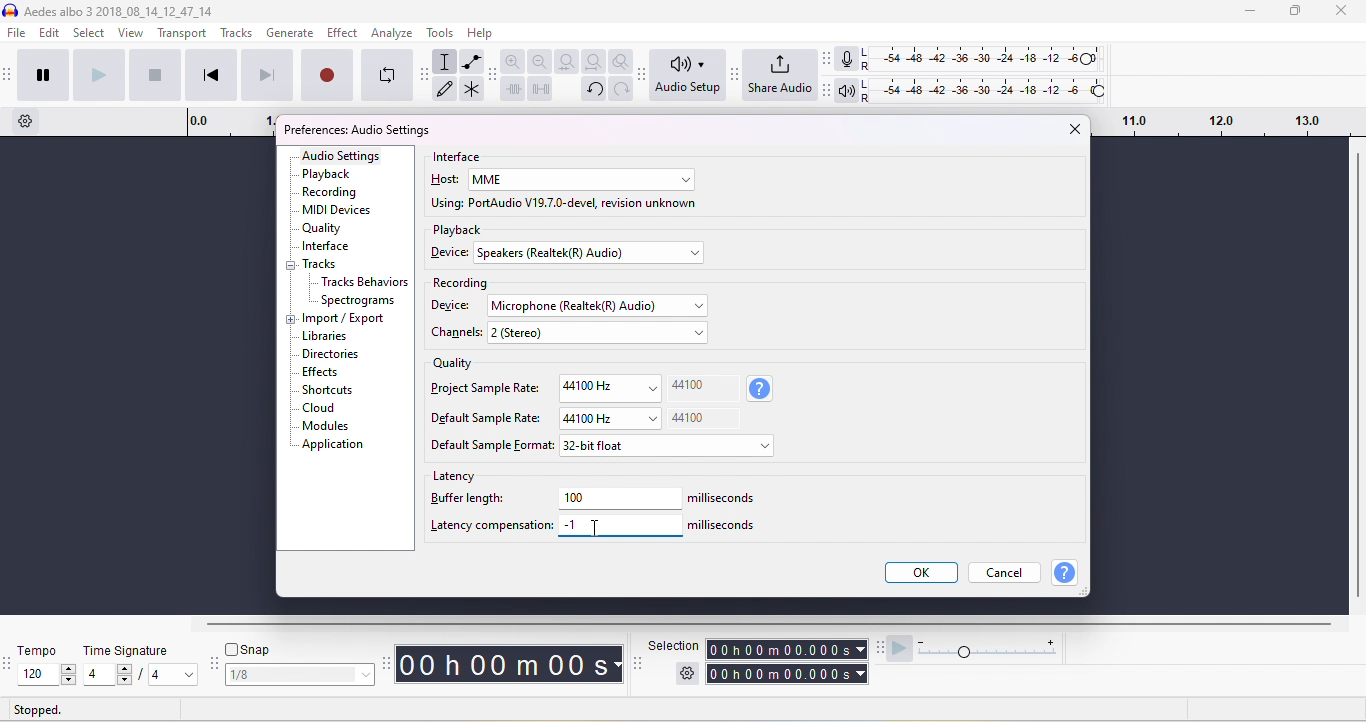 The width and height of the screenshot is (1366, 722). I want to click on effects, so click(322, 372).